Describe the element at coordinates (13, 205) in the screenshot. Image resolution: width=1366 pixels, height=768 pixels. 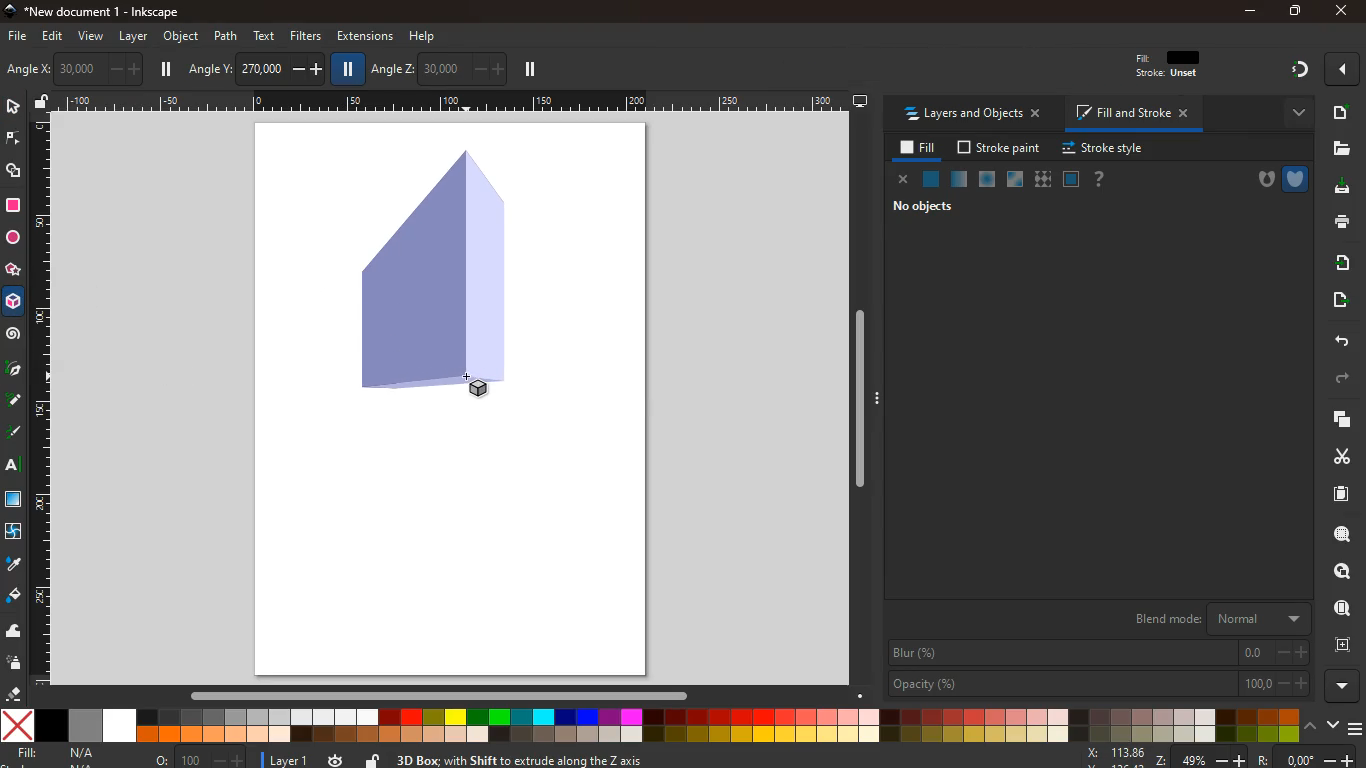
I see `square` at that location.